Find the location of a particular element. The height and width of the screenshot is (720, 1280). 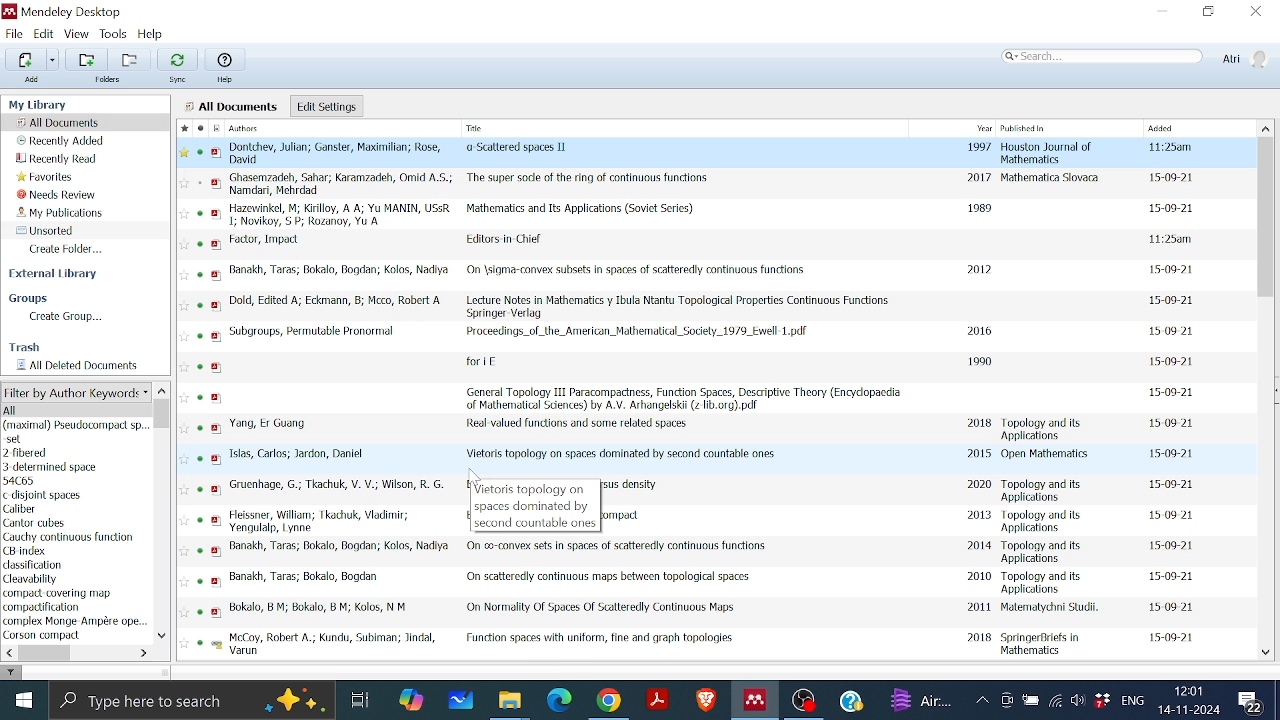

Favorites is located at coordinates (63, 178).